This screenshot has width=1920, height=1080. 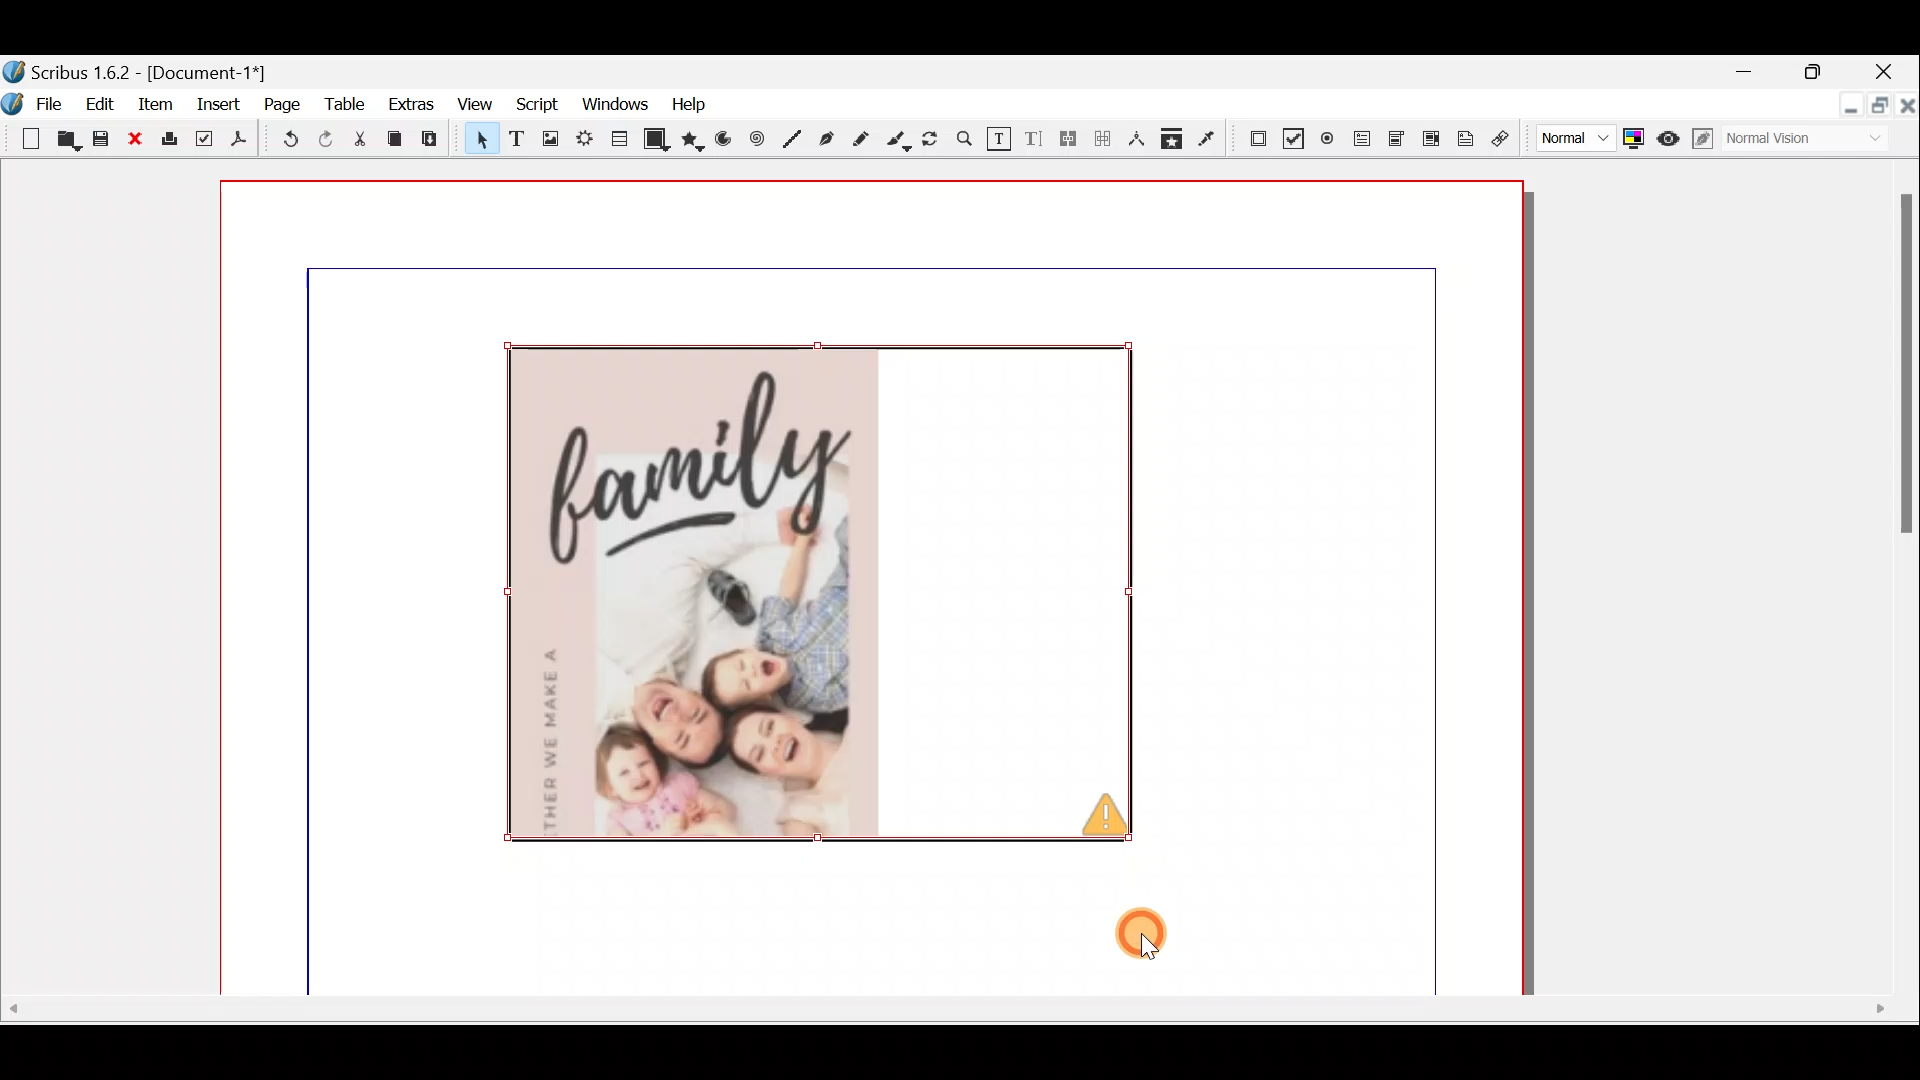 I want to click on Polygon, so click(x=694, y=141).